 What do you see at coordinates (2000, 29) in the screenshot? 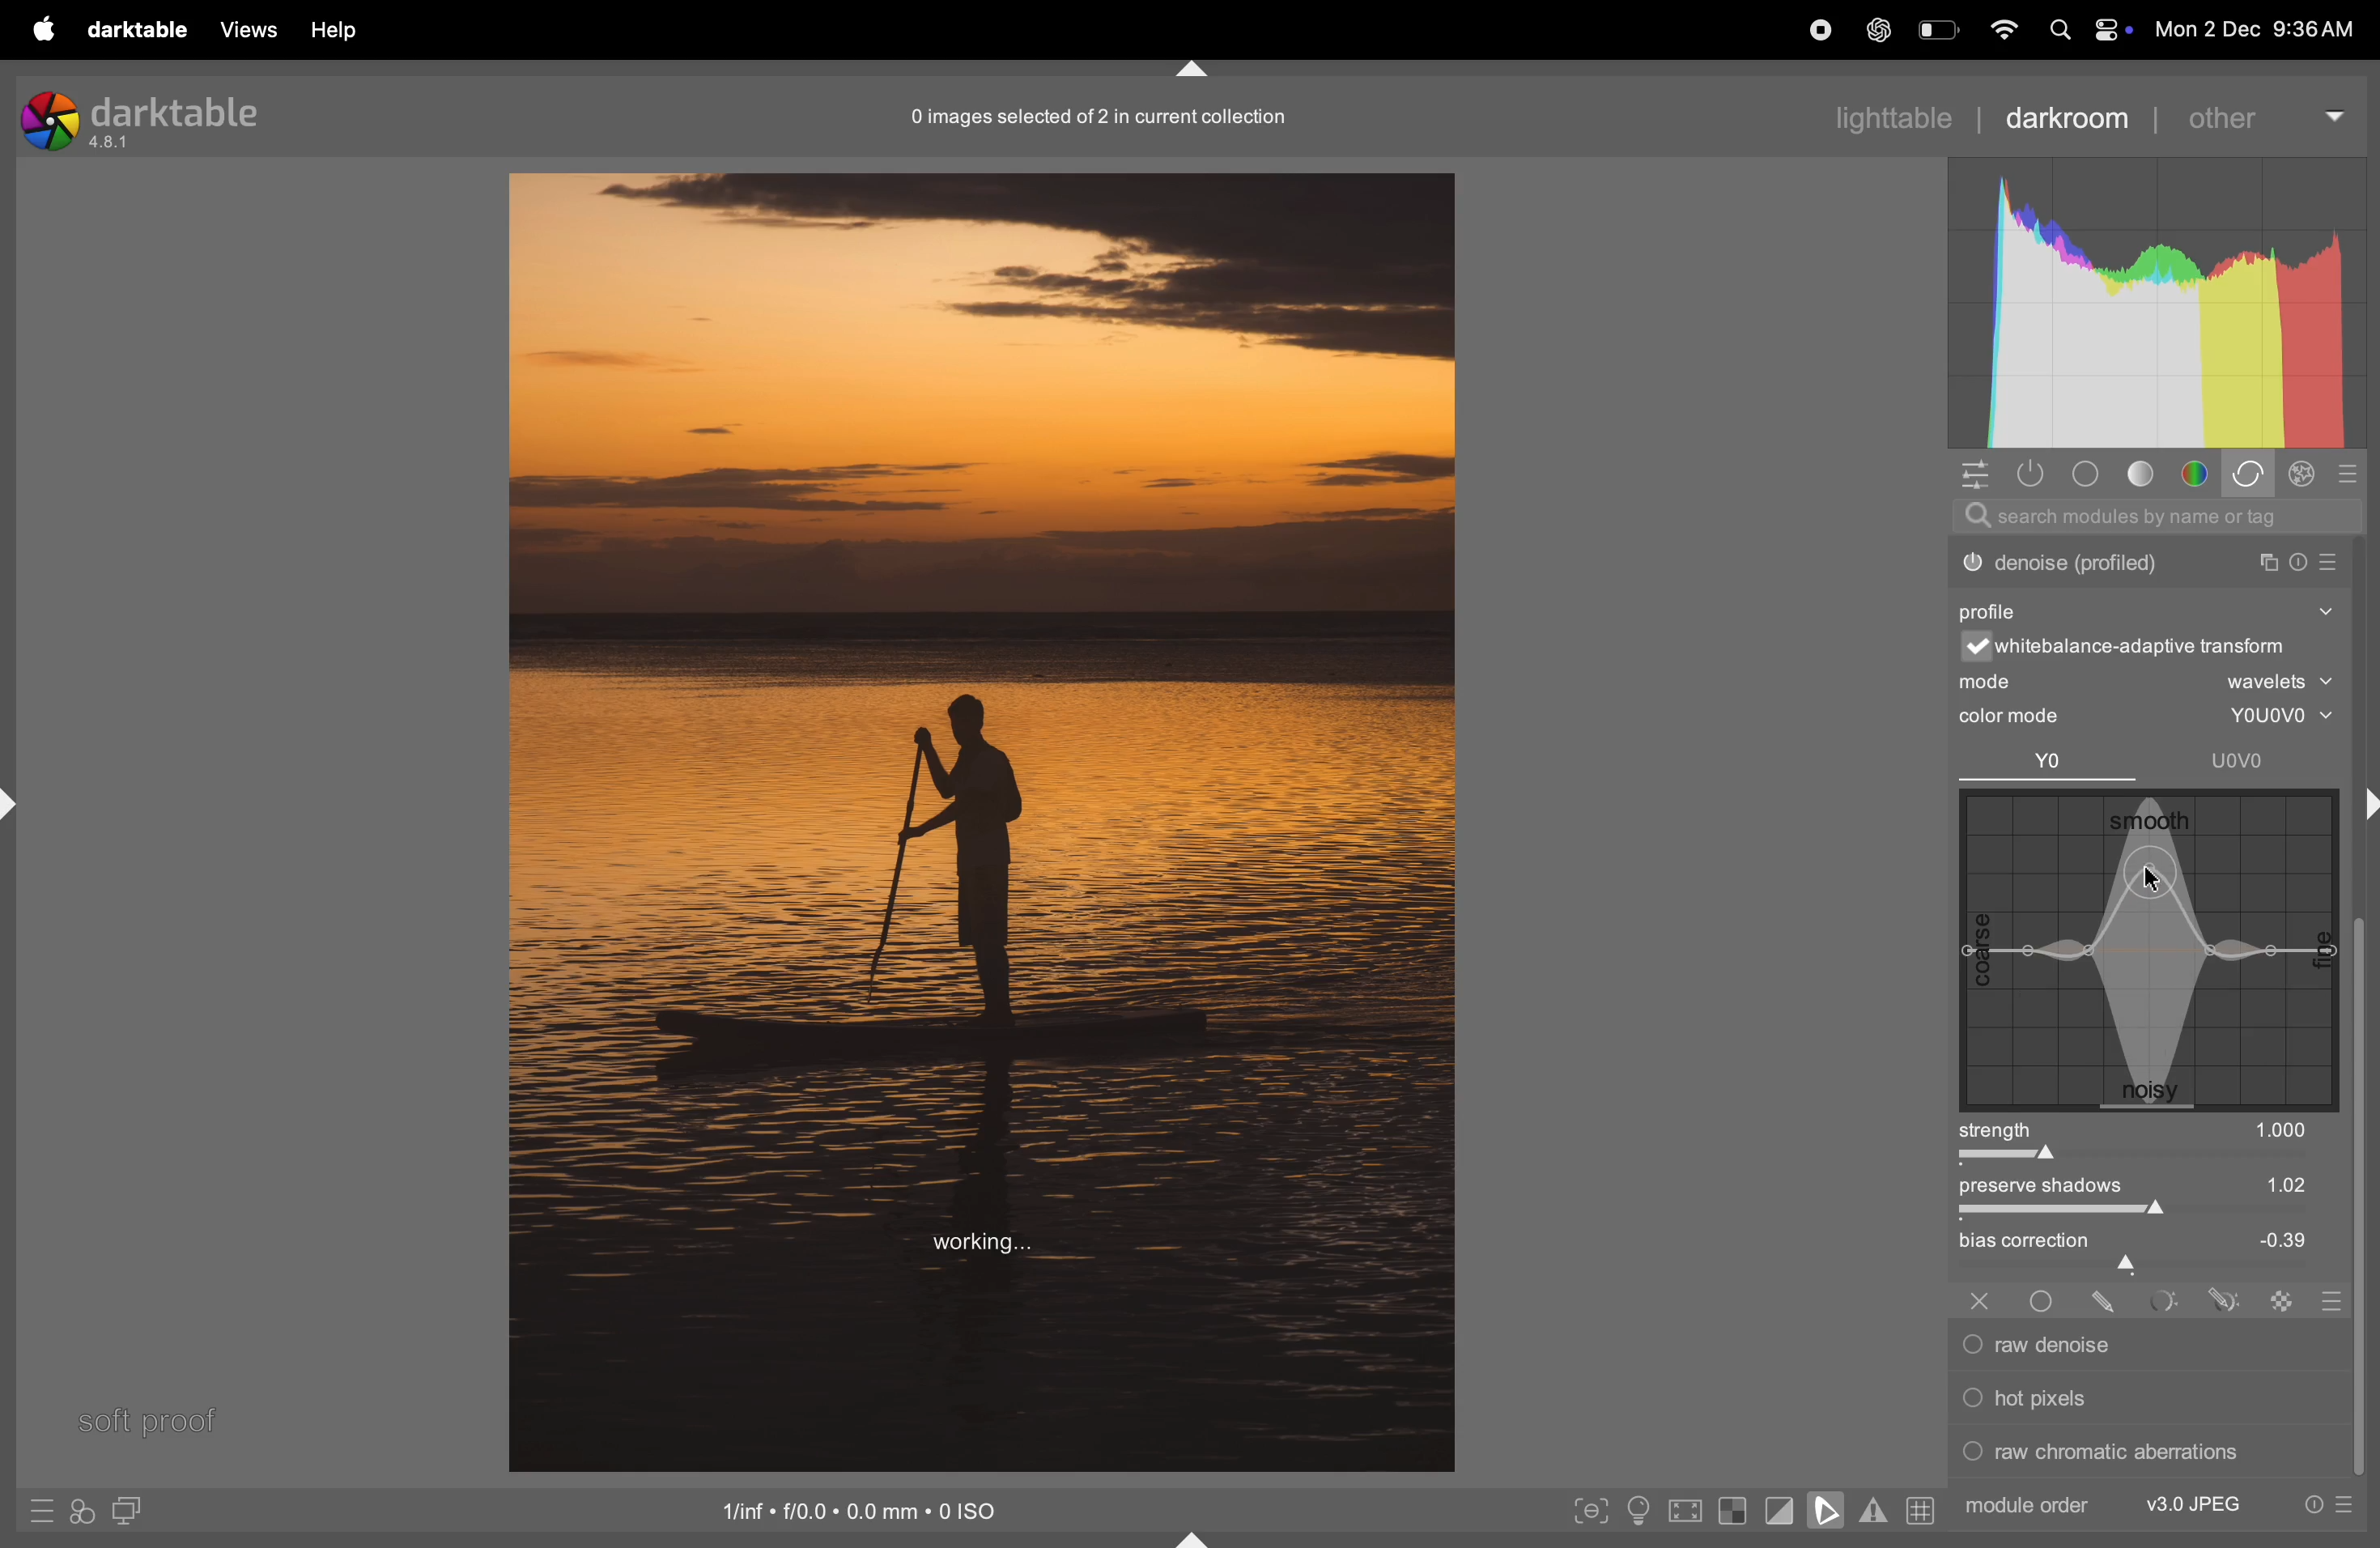
I see `wifi` at bounding box center [2000, 29].